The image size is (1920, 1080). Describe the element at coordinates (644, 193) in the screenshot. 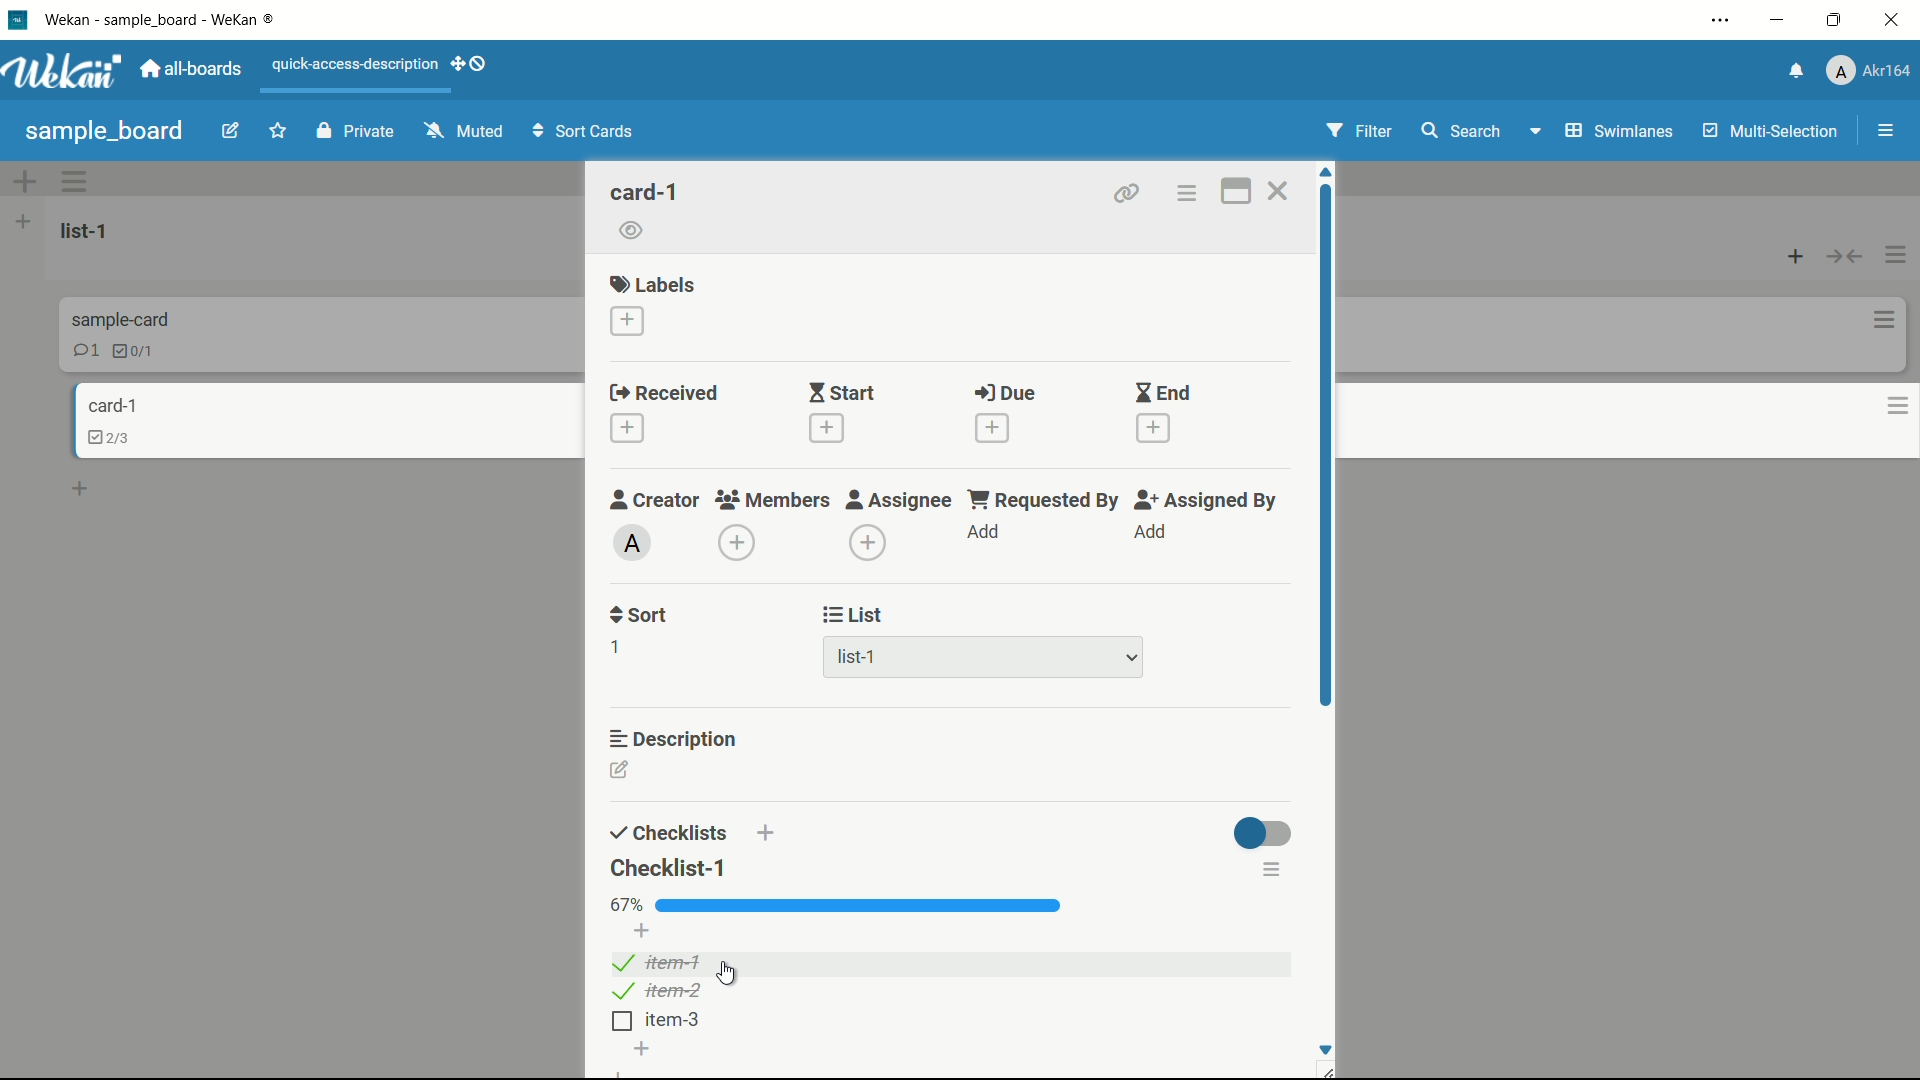

I see `card name` at that location.